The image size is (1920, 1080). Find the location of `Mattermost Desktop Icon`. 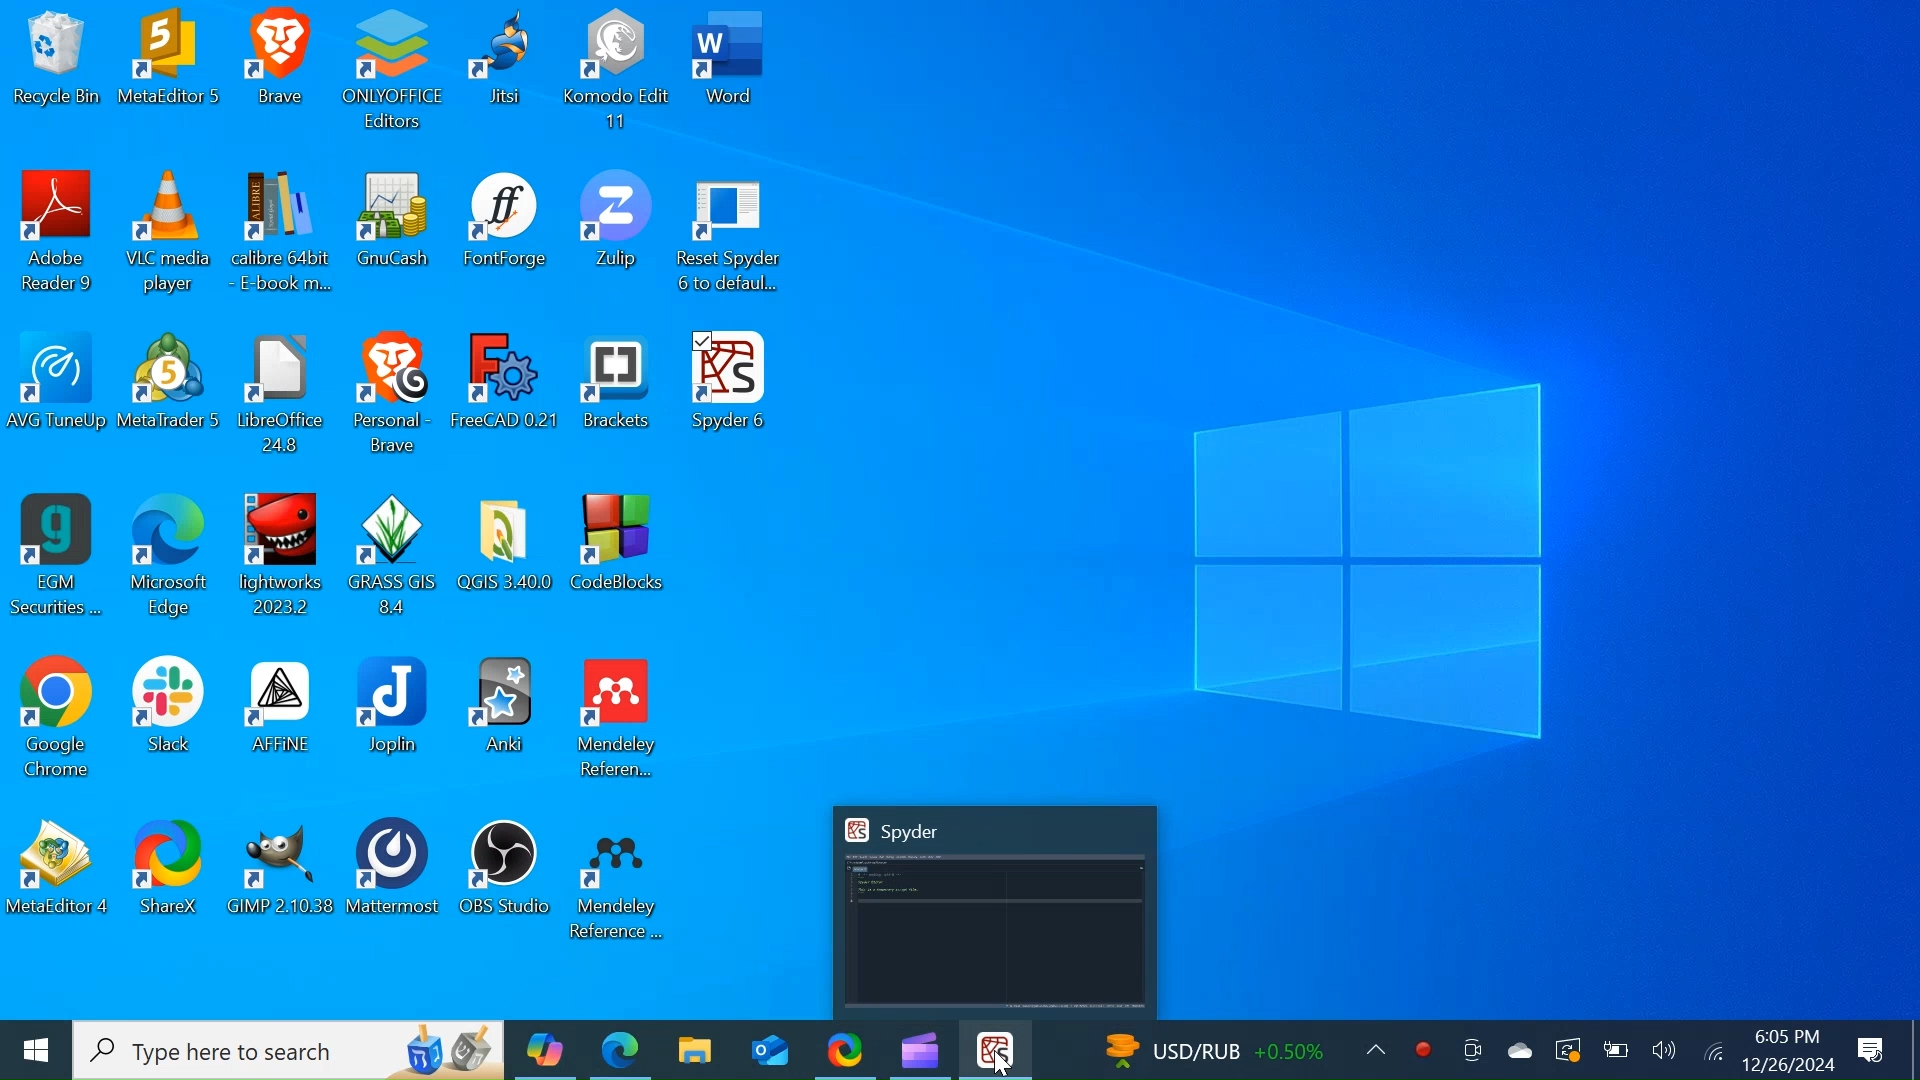

Mattermost Desktop Icon is located at coordinates (395, 875).